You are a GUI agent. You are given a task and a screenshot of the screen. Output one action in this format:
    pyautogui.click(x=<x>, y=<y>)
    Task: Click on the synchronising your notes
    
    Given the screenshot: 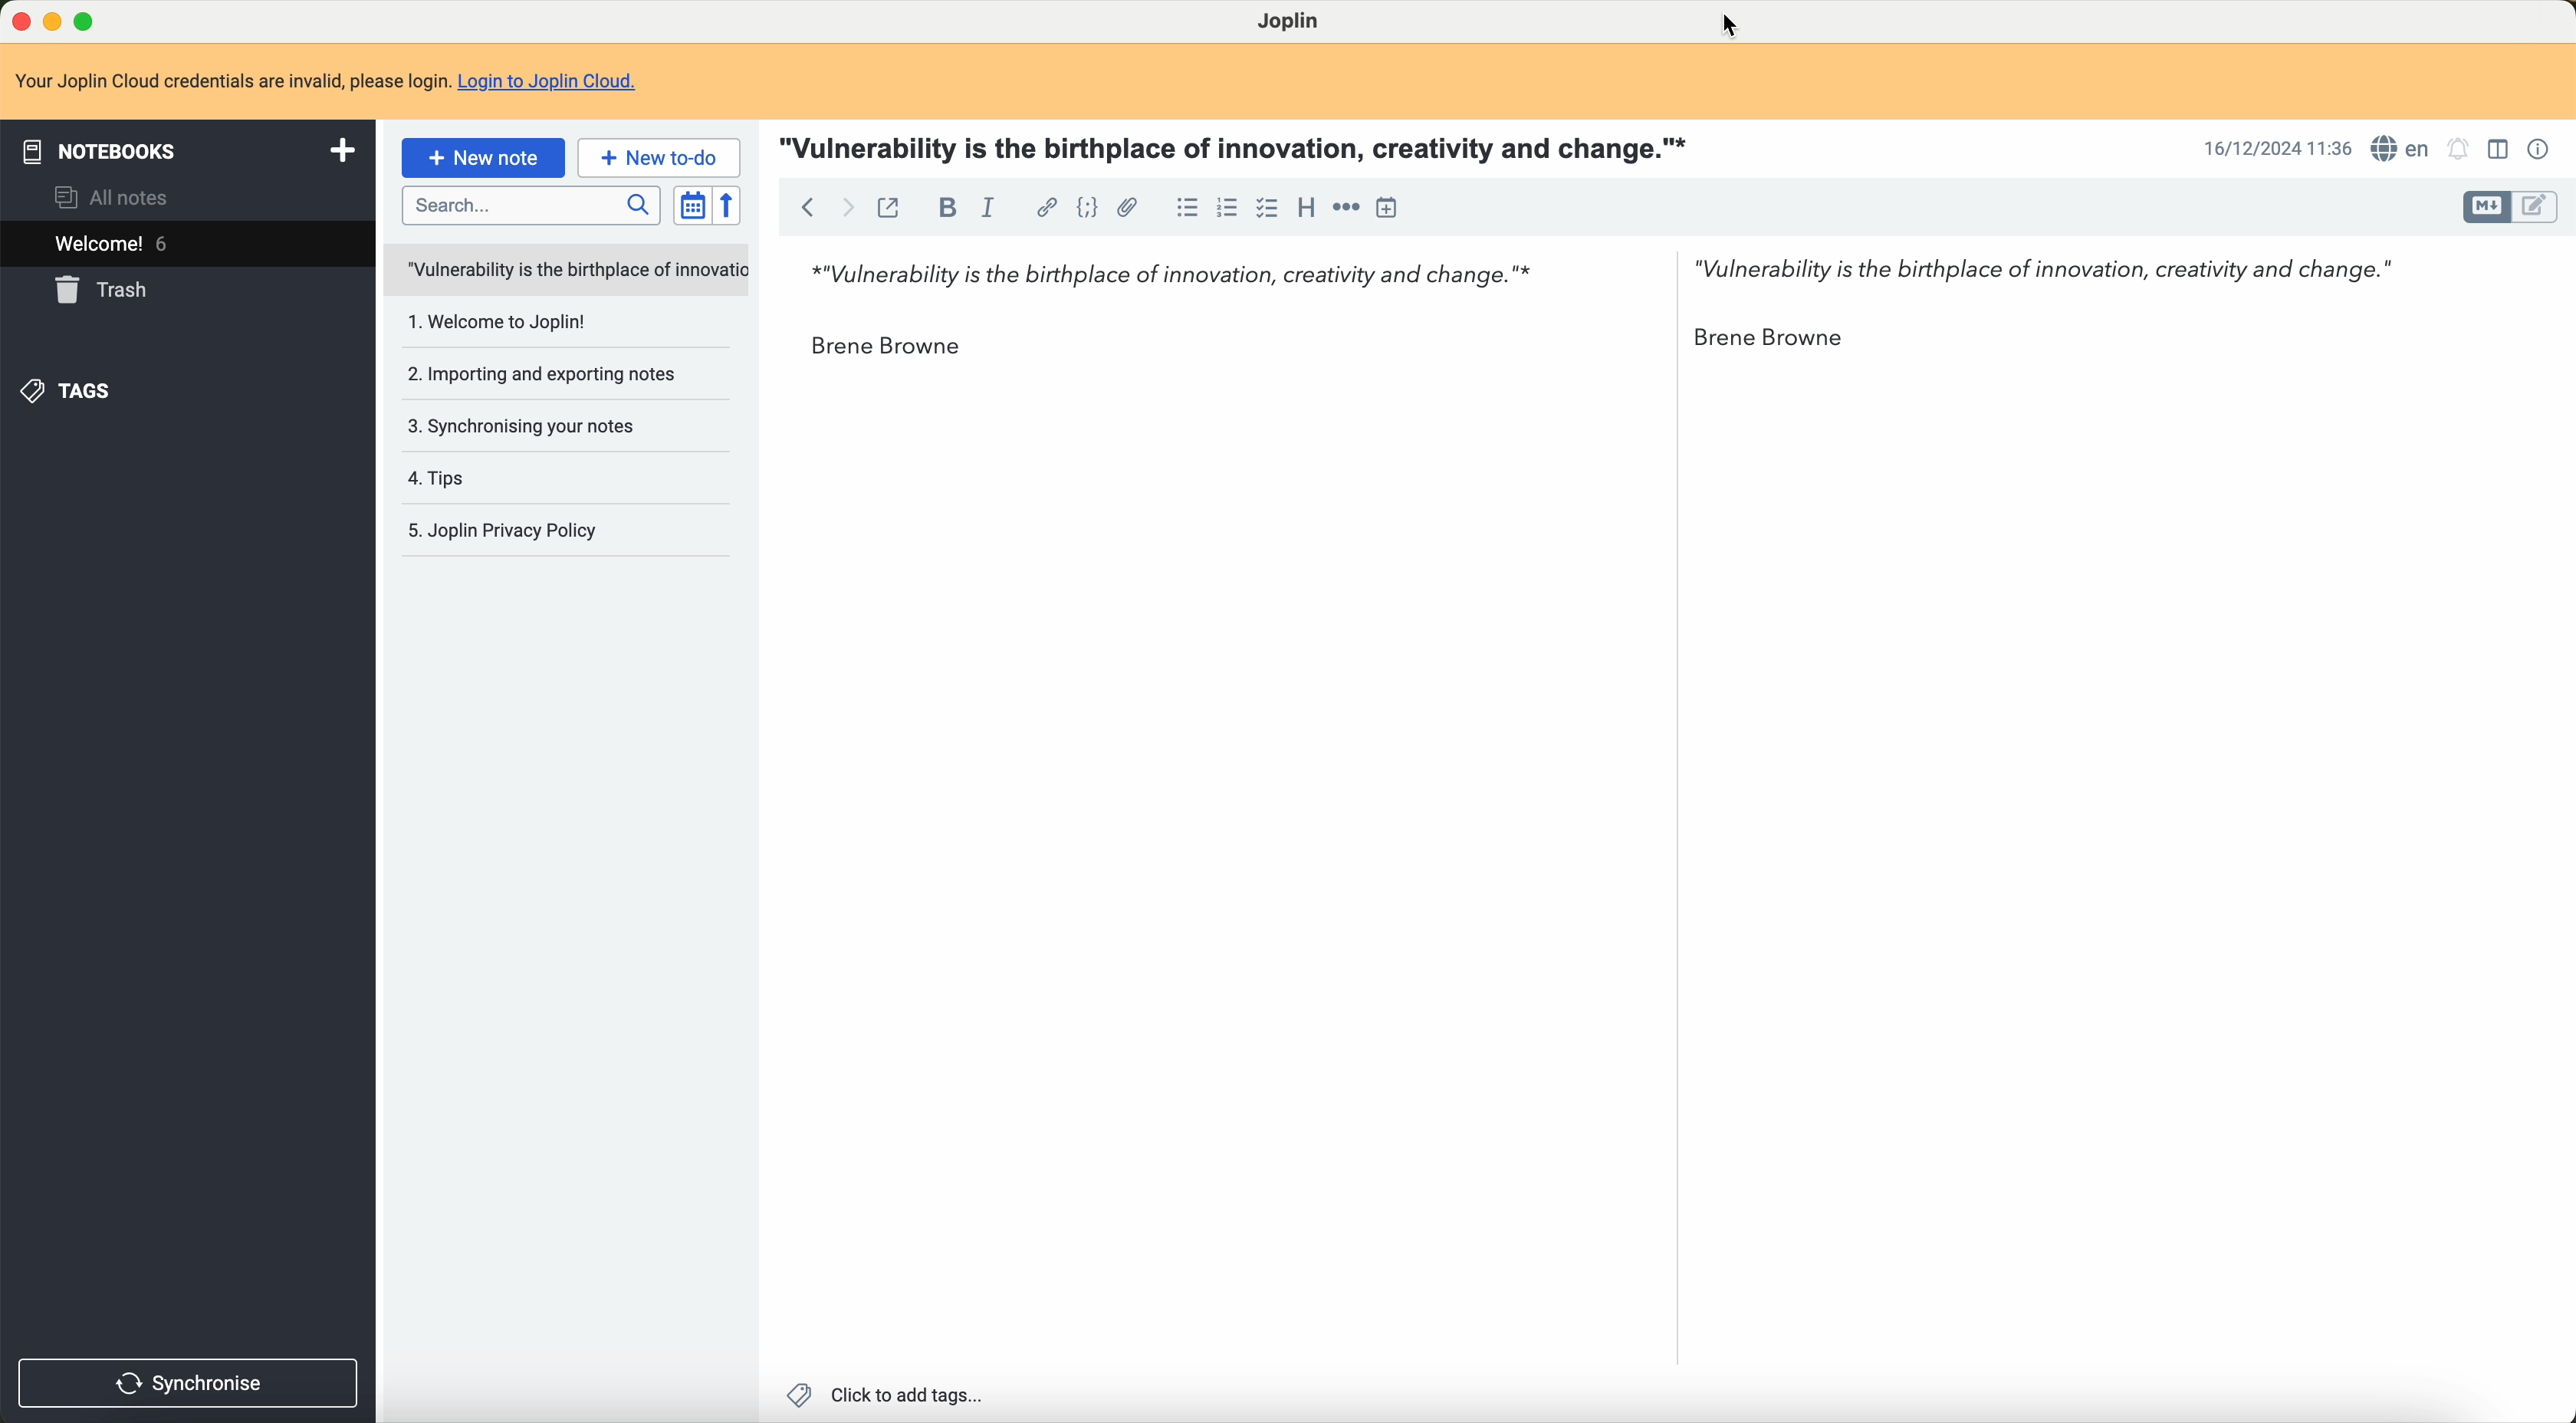 What is the action you would take?
    pyautogui.click(x=523, y=424)
    